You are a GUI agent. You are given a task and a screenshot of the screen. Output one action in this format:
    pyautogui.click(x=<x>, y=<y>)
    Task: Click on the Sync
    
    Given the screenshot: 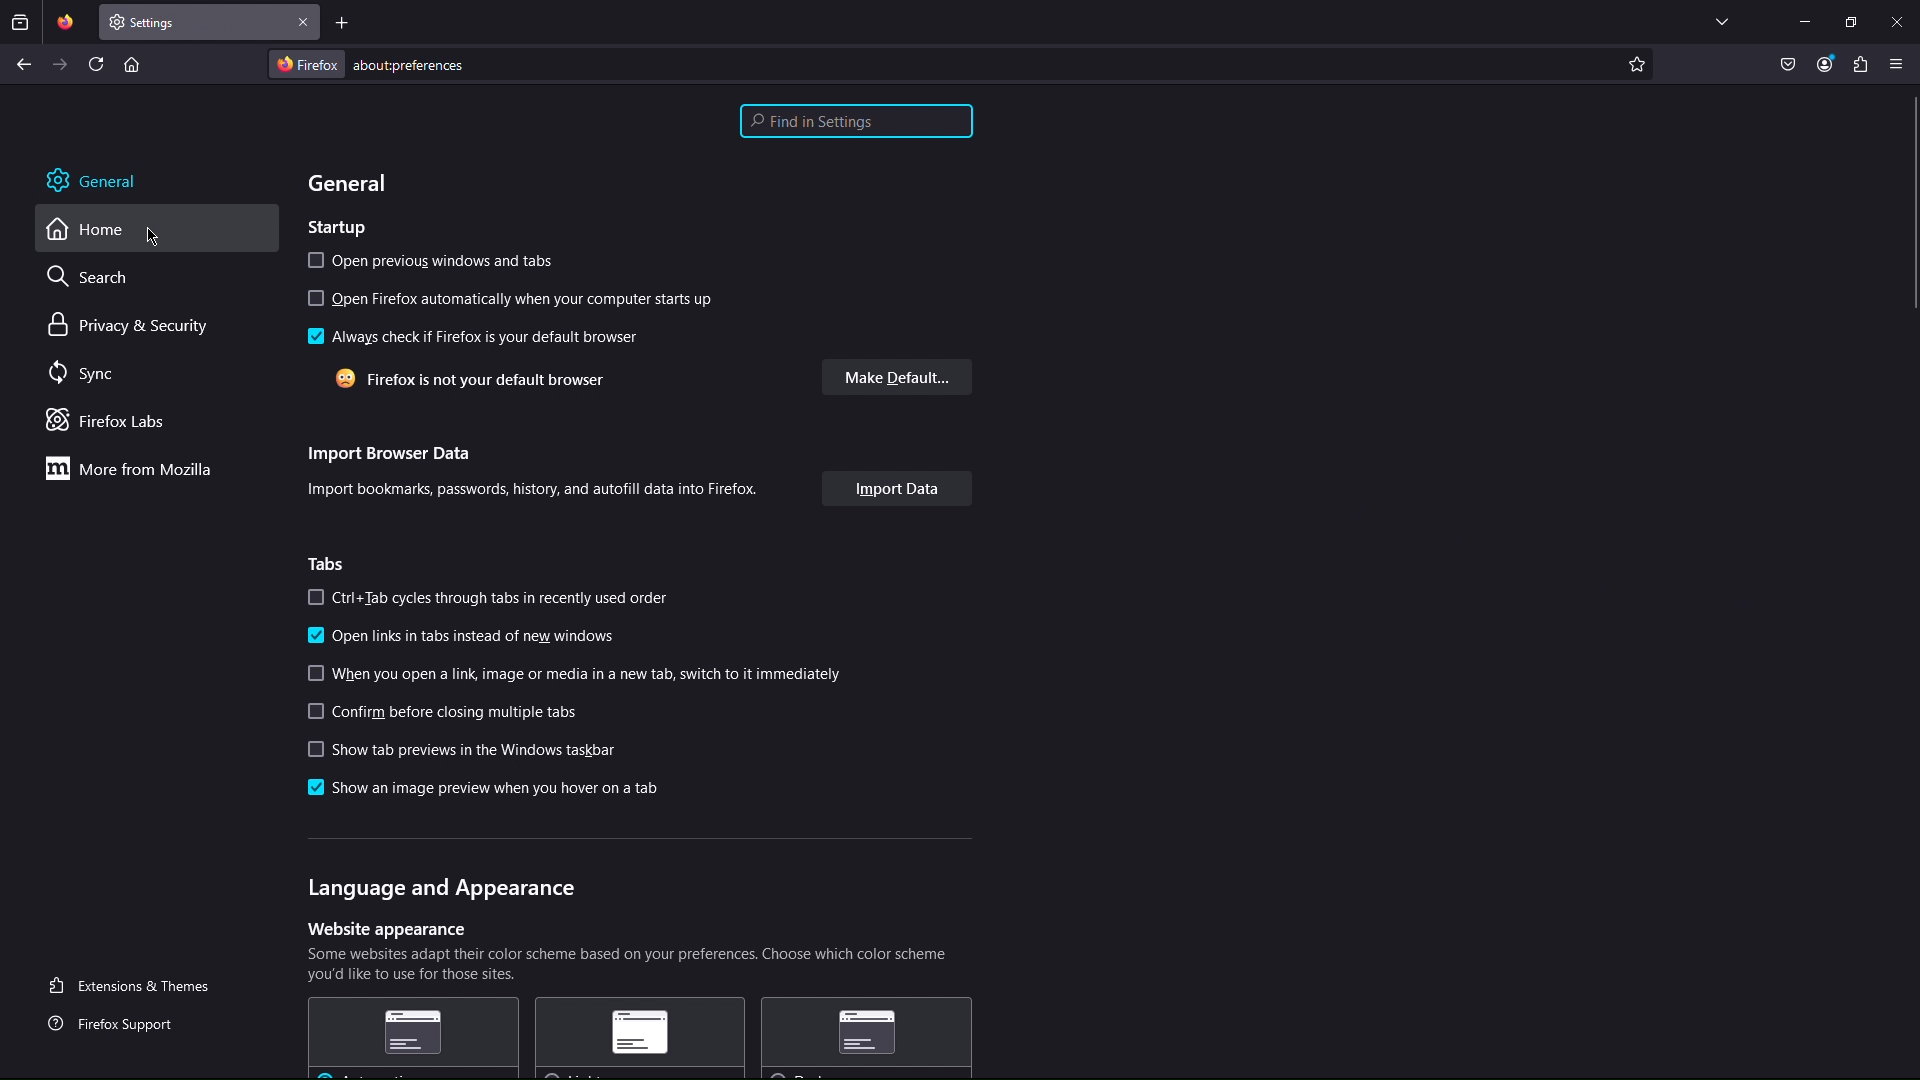 What is the action you would take?
    pyautogui.click(x=86, y=374)
    